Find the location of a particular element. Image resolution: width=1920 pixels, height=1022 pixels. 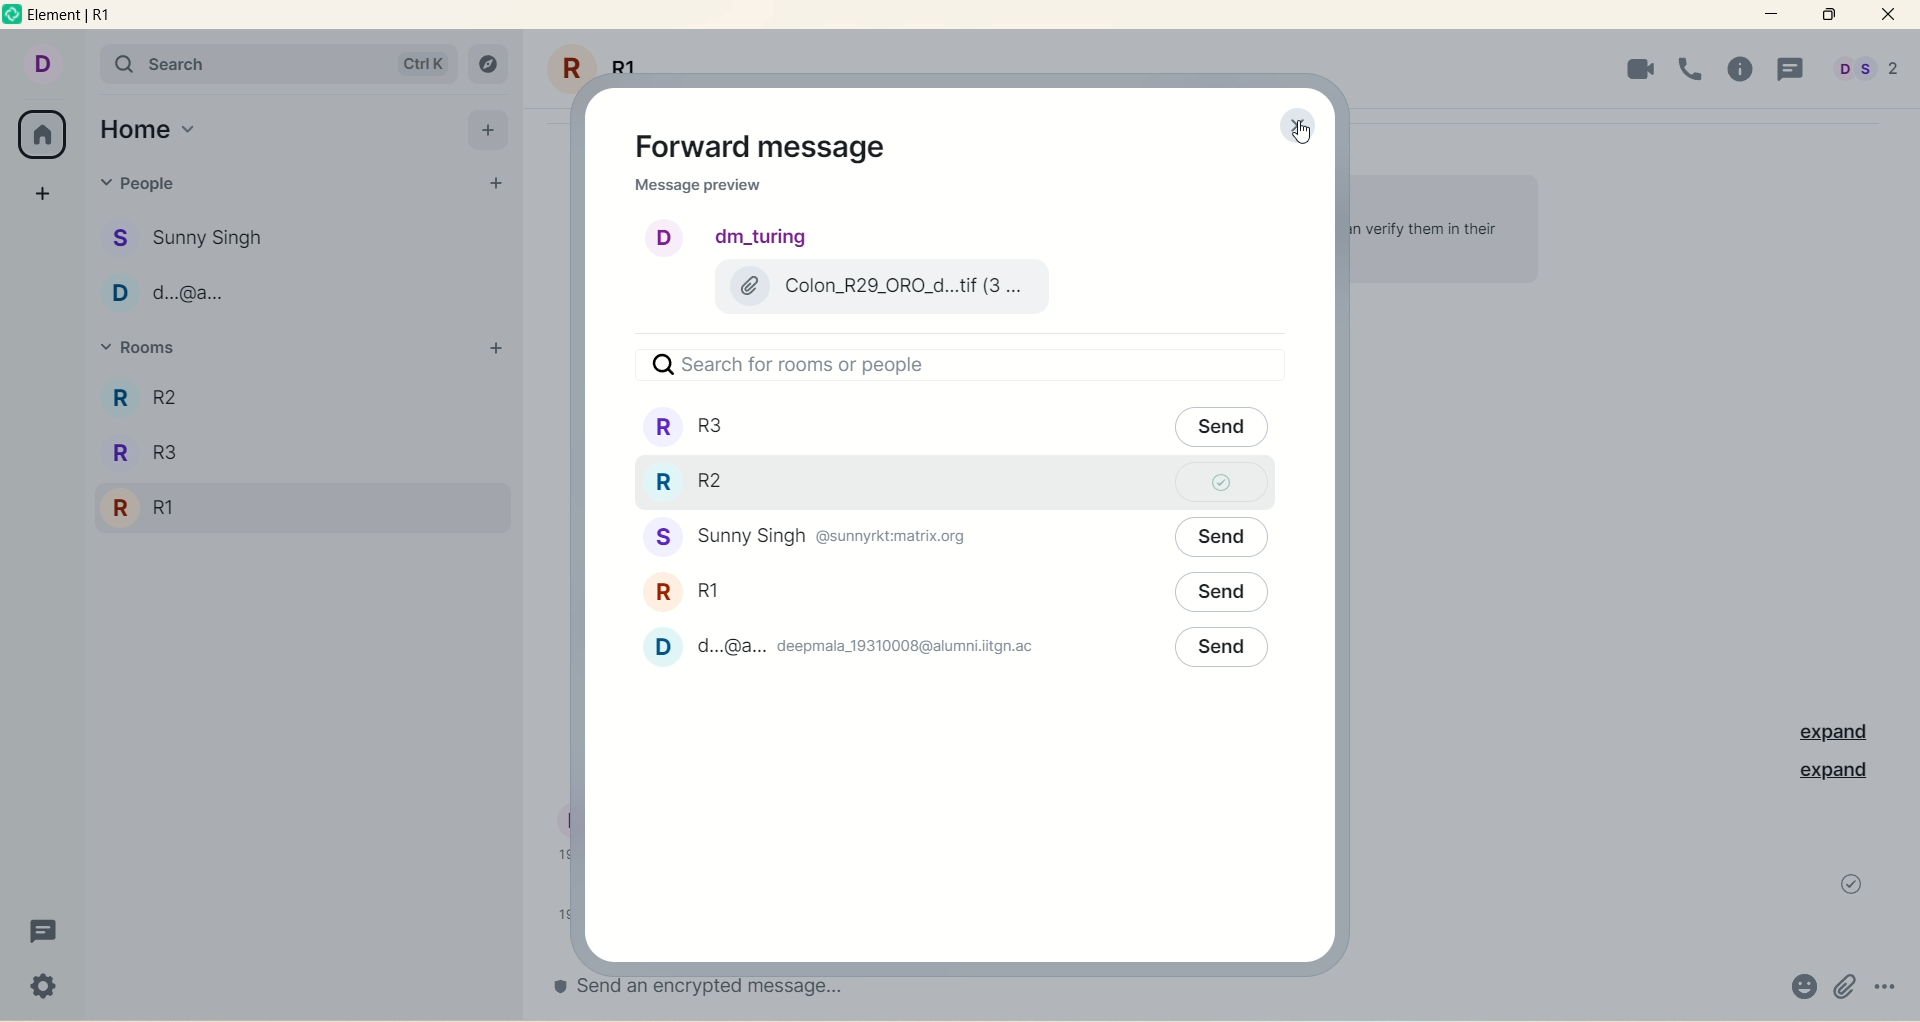

account is located at coordinates (40, 62).